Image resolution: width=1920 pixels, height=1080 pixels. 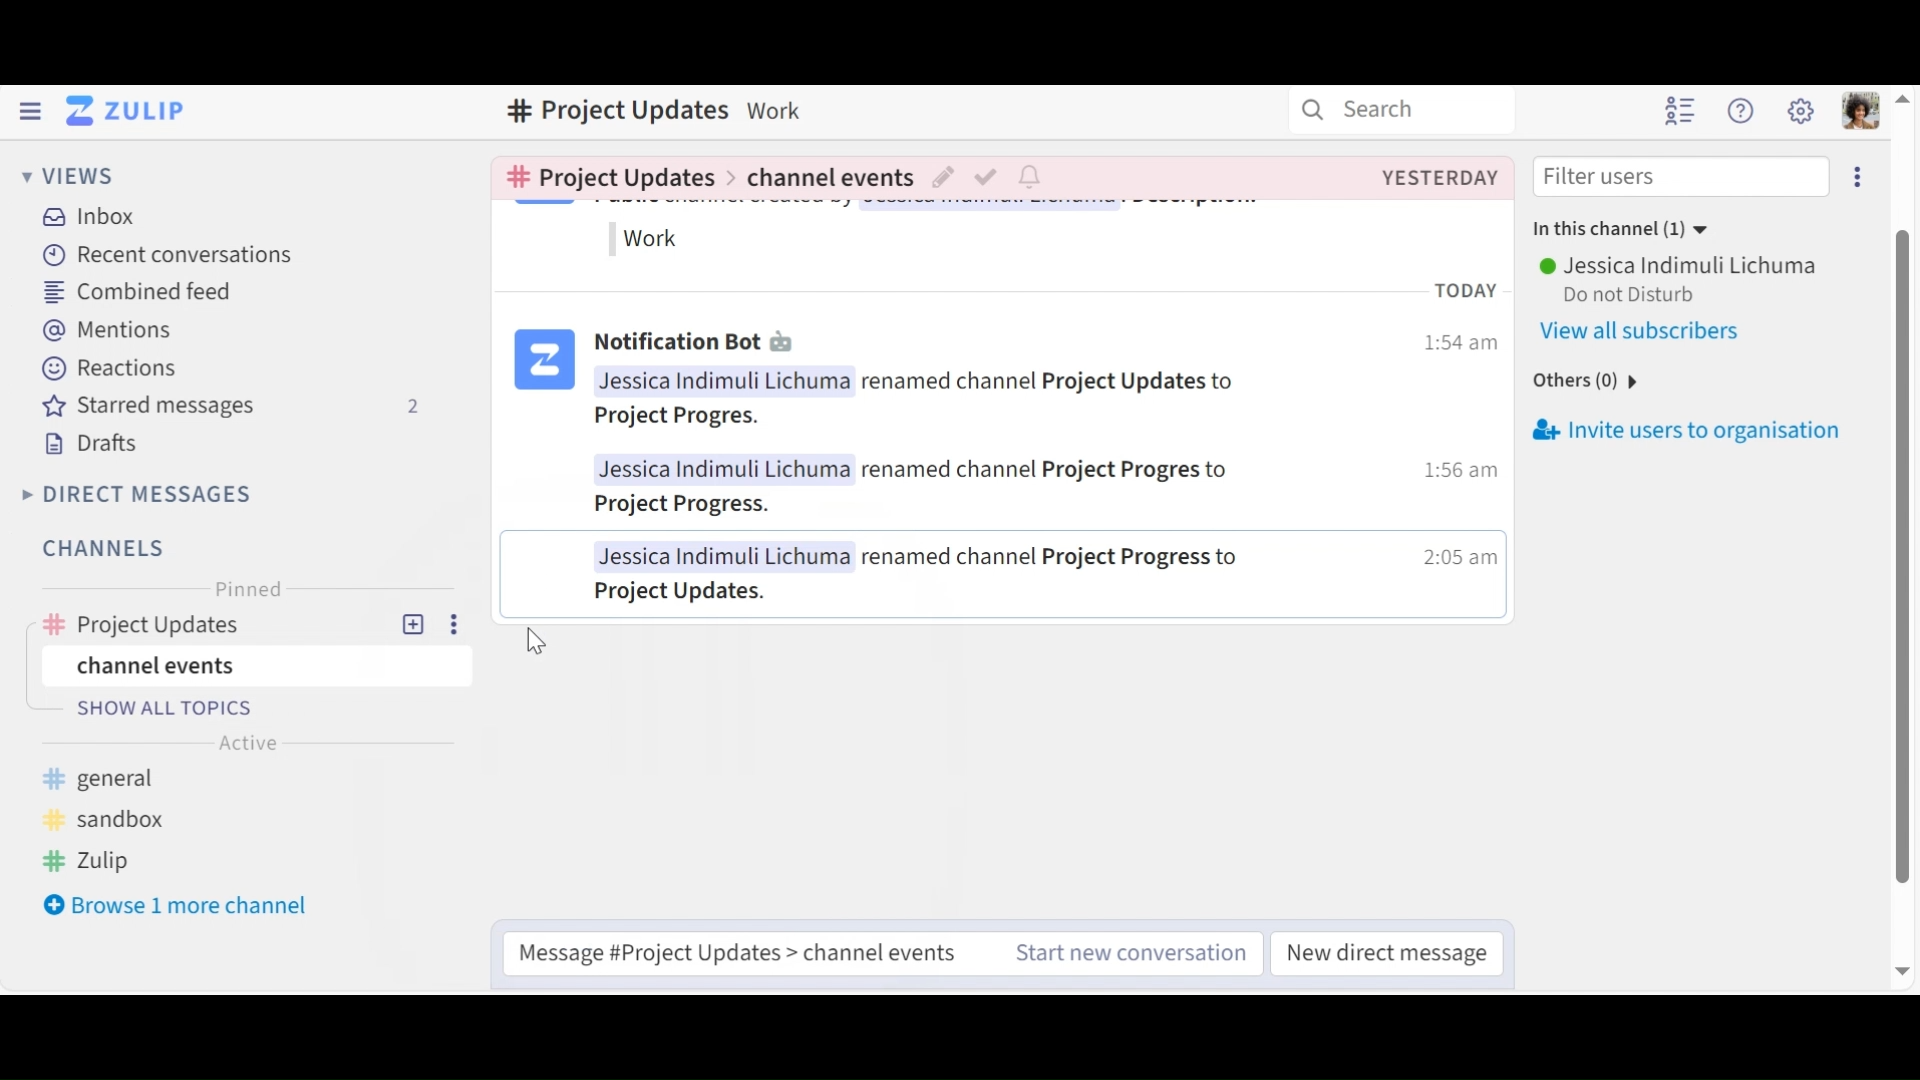 What do you see at coordinates (654, 240) in the screenshot?
I see `work` at bounding box center [654, 240].